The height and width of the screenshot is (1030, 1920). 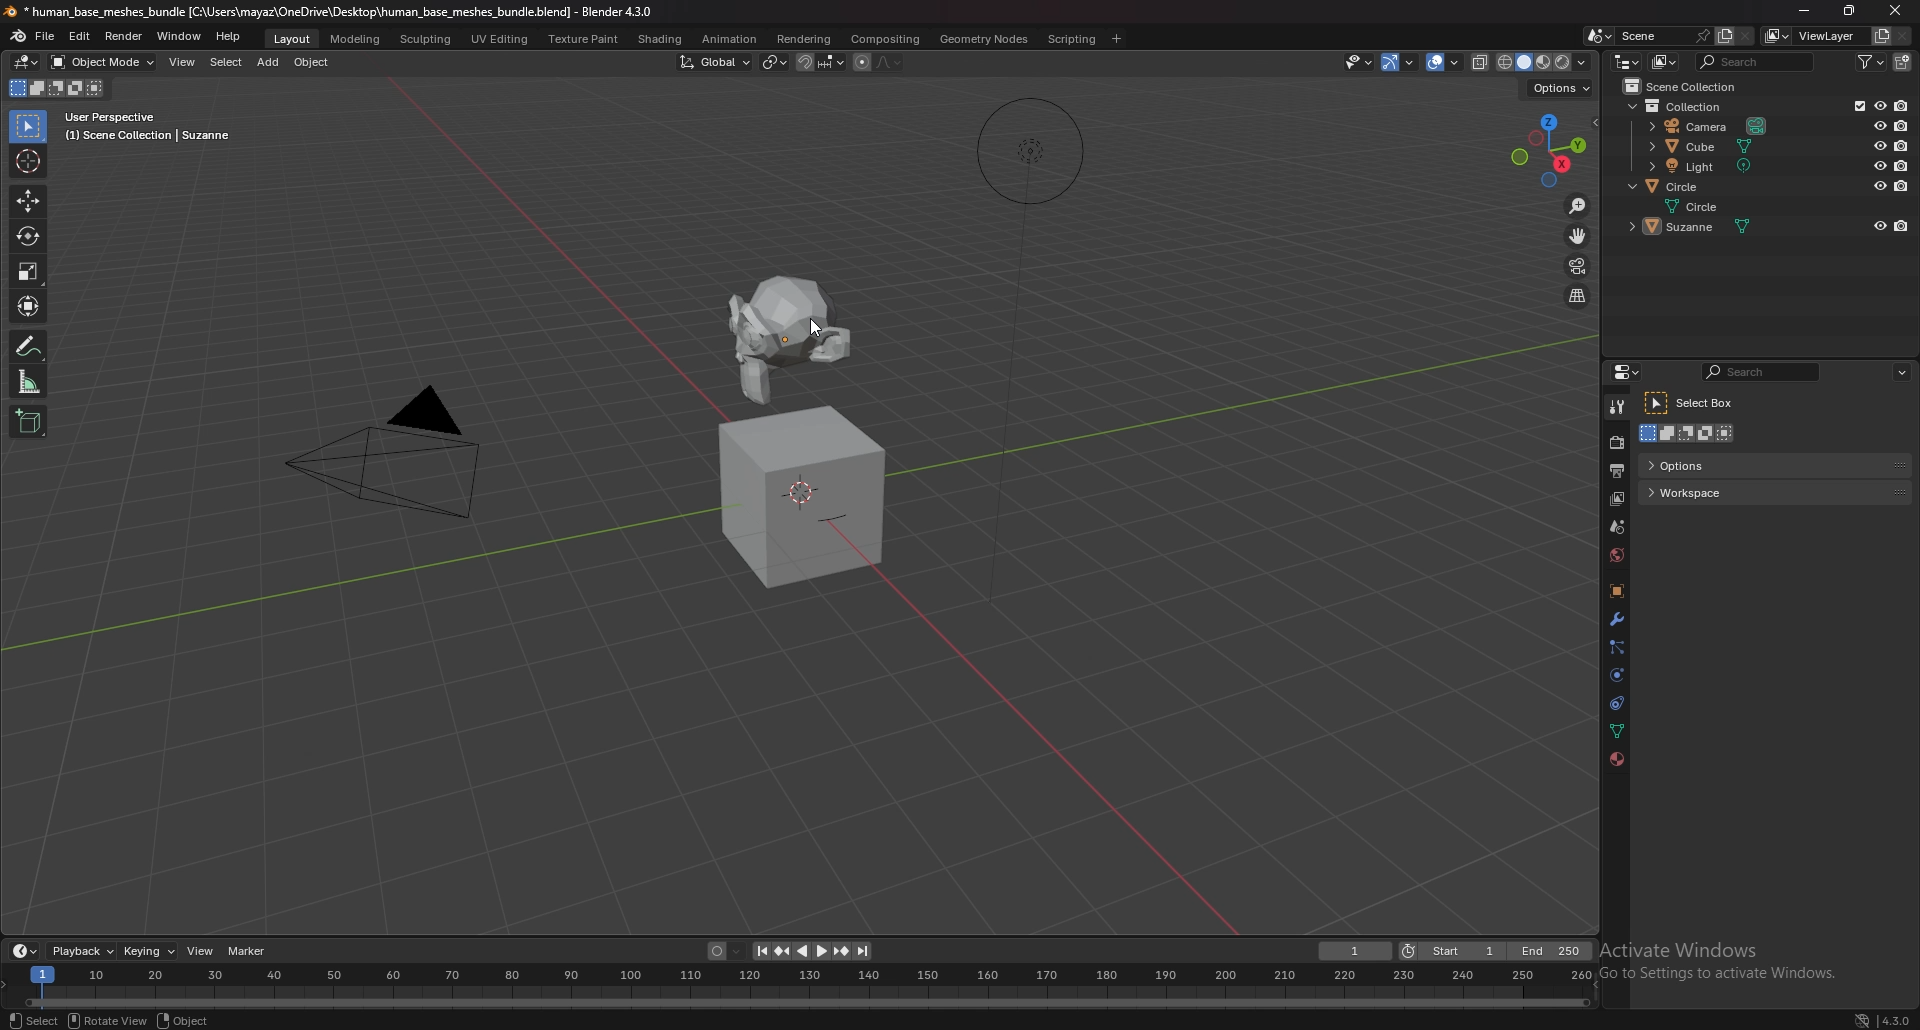 What do you see at coordinates (1664, 62) in the screenshot?
I see `display mode` at bounding box center [1664, 62].